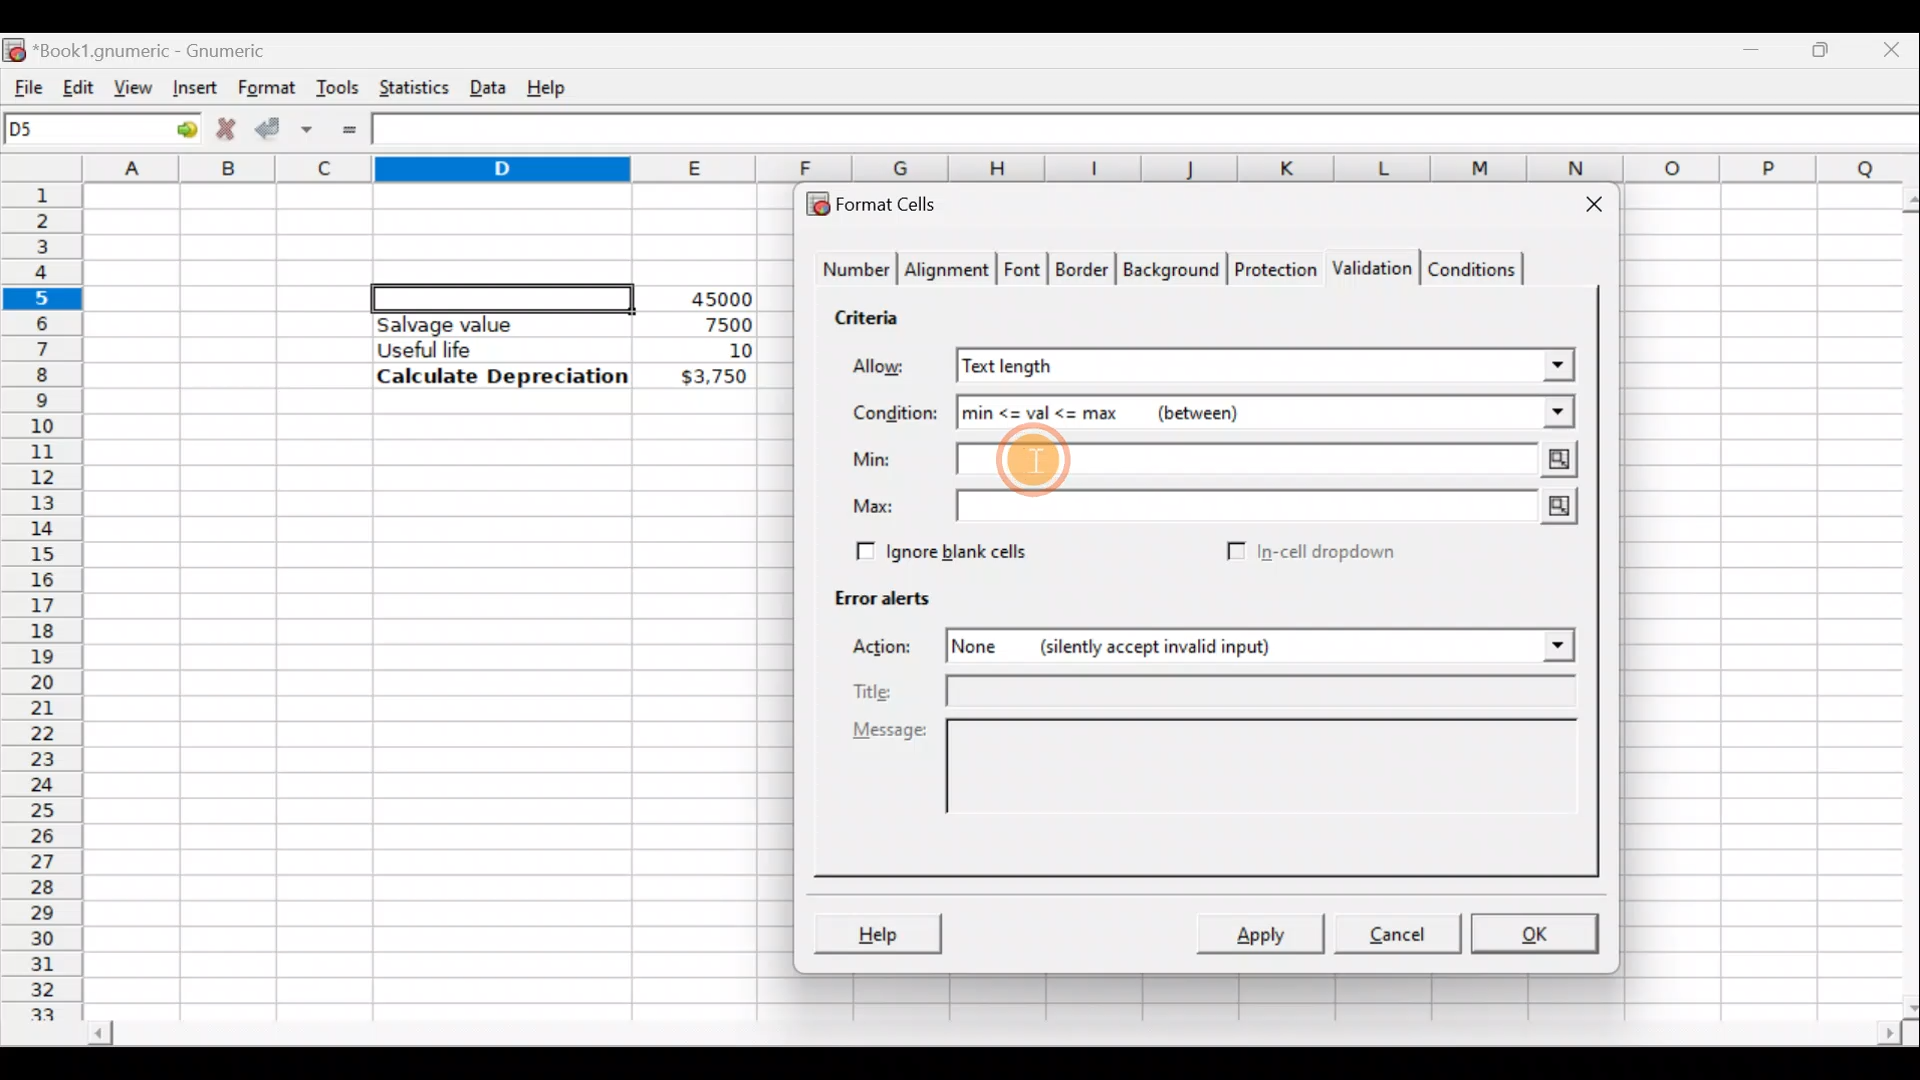 The image size is (1920, 1080). What do you see at coordinates (74, 85) in the screenshot?
I see `Edit` at bounding box center [74, 85].